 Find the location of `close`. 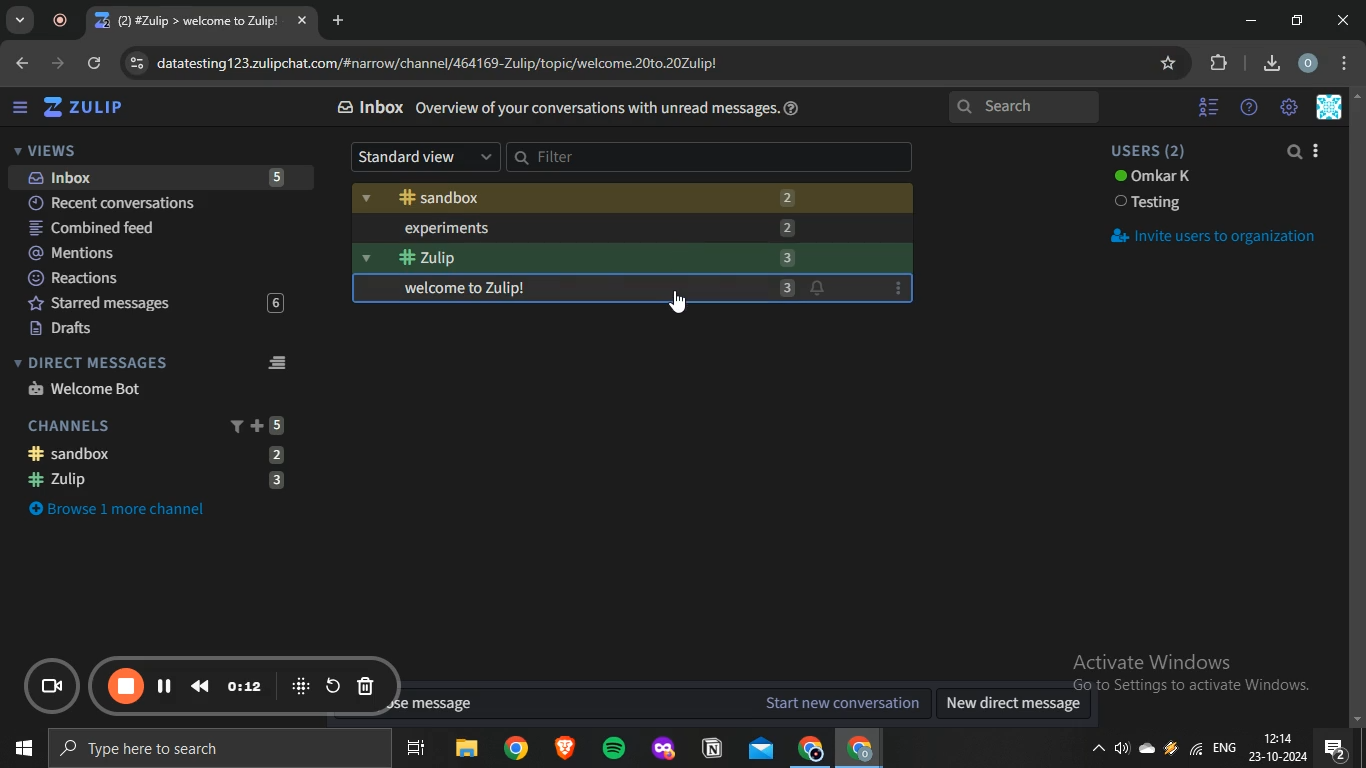

close is located at coordinates (1346, 20).